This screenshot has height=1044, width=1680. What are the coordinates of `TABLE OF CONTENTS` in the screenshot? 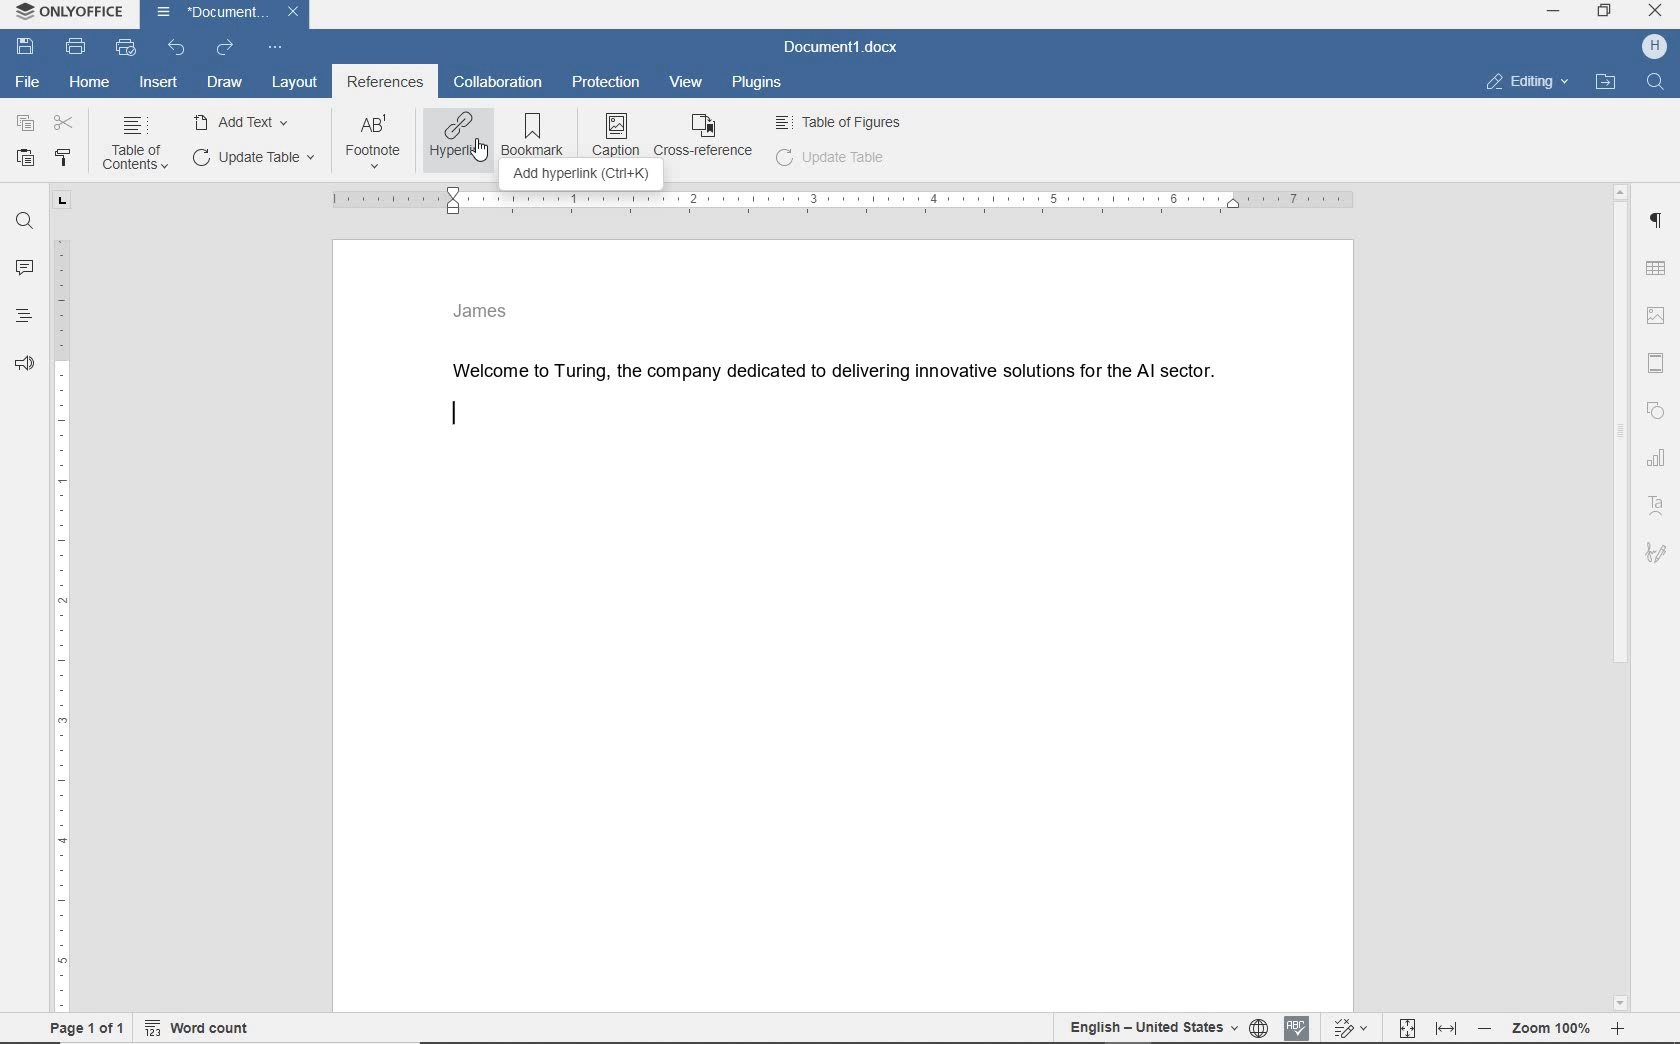 It's located at (140, 144).